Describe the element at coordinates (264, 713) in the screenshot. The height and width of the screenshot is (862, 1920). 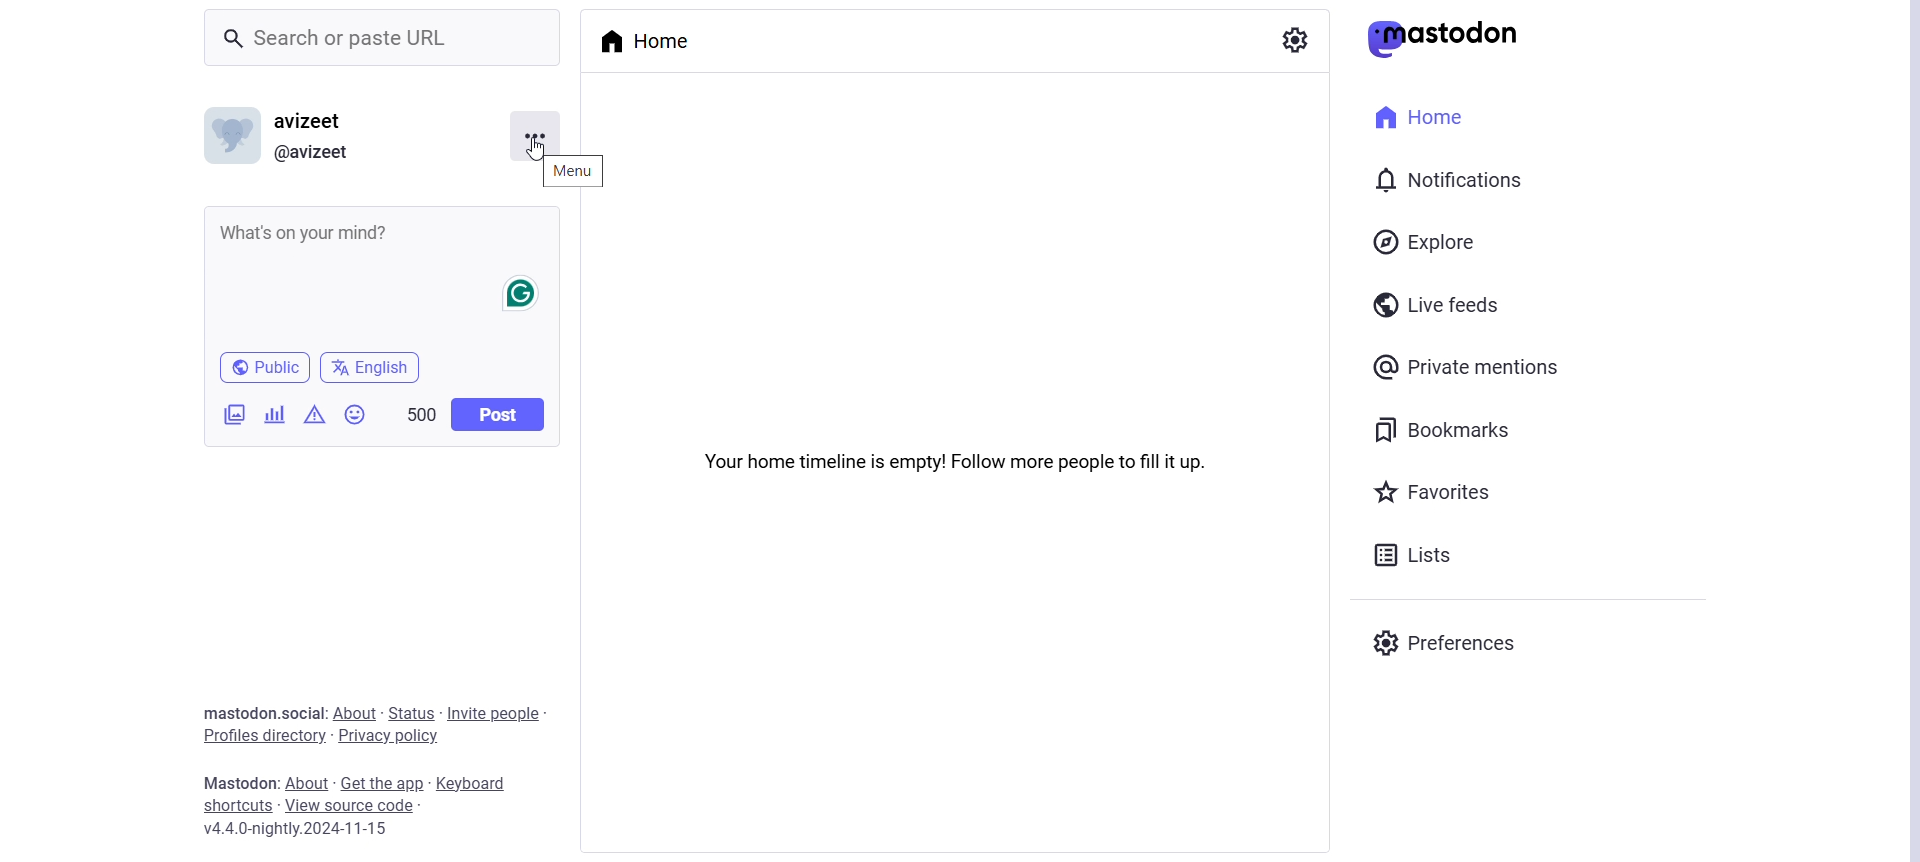
I see `Text` at that location.